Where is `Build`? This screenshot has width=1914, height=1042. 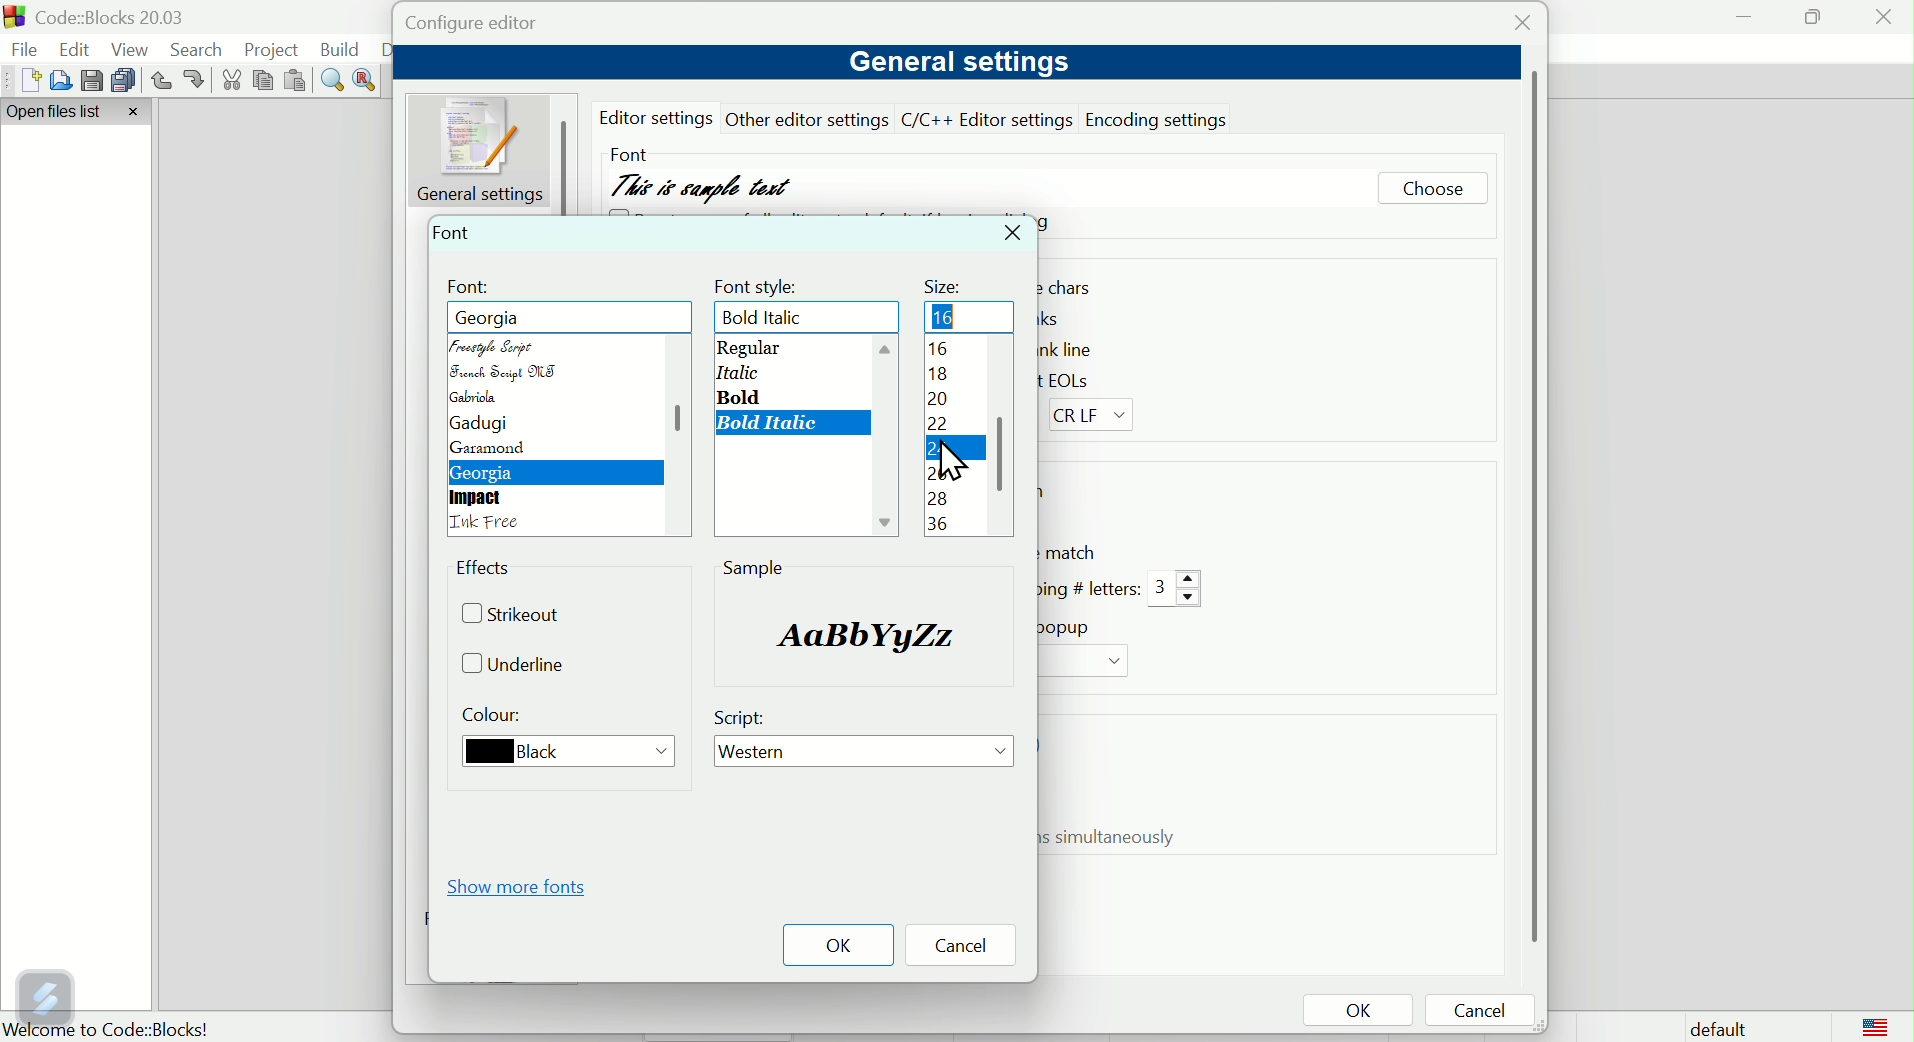
Build is located at coordinates (341, 49).